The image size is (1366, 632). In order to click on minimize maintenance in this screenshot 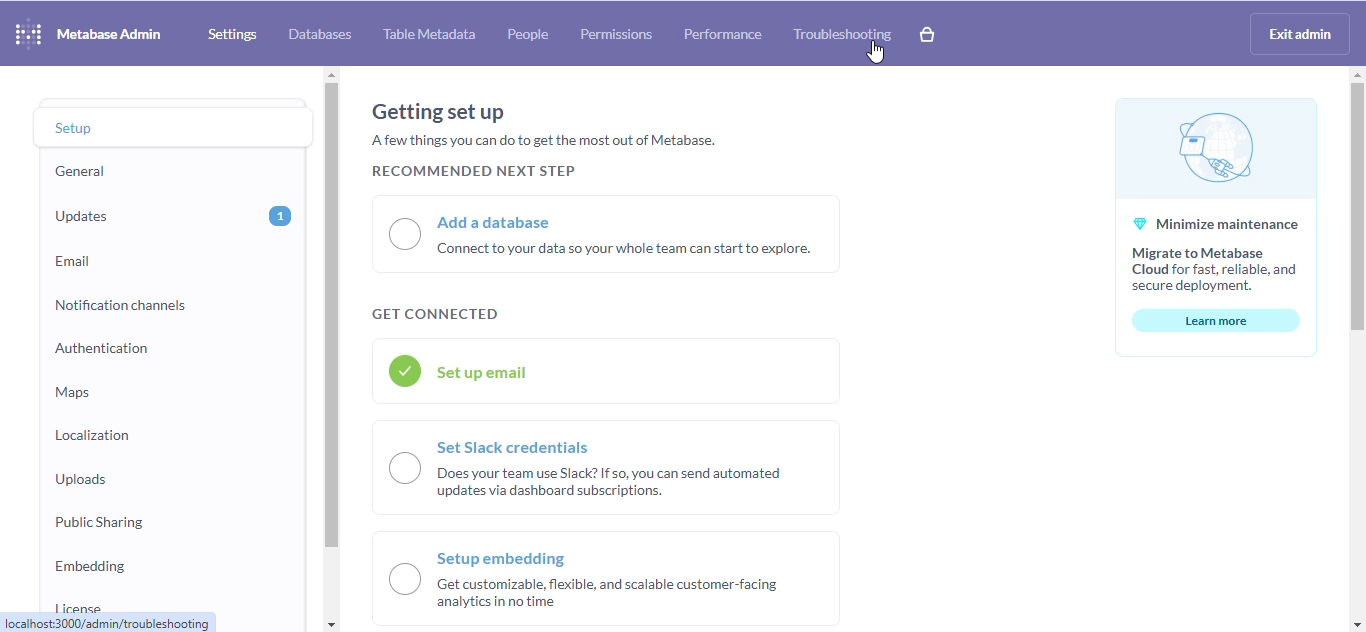, I will do `click(1216, 197)`.